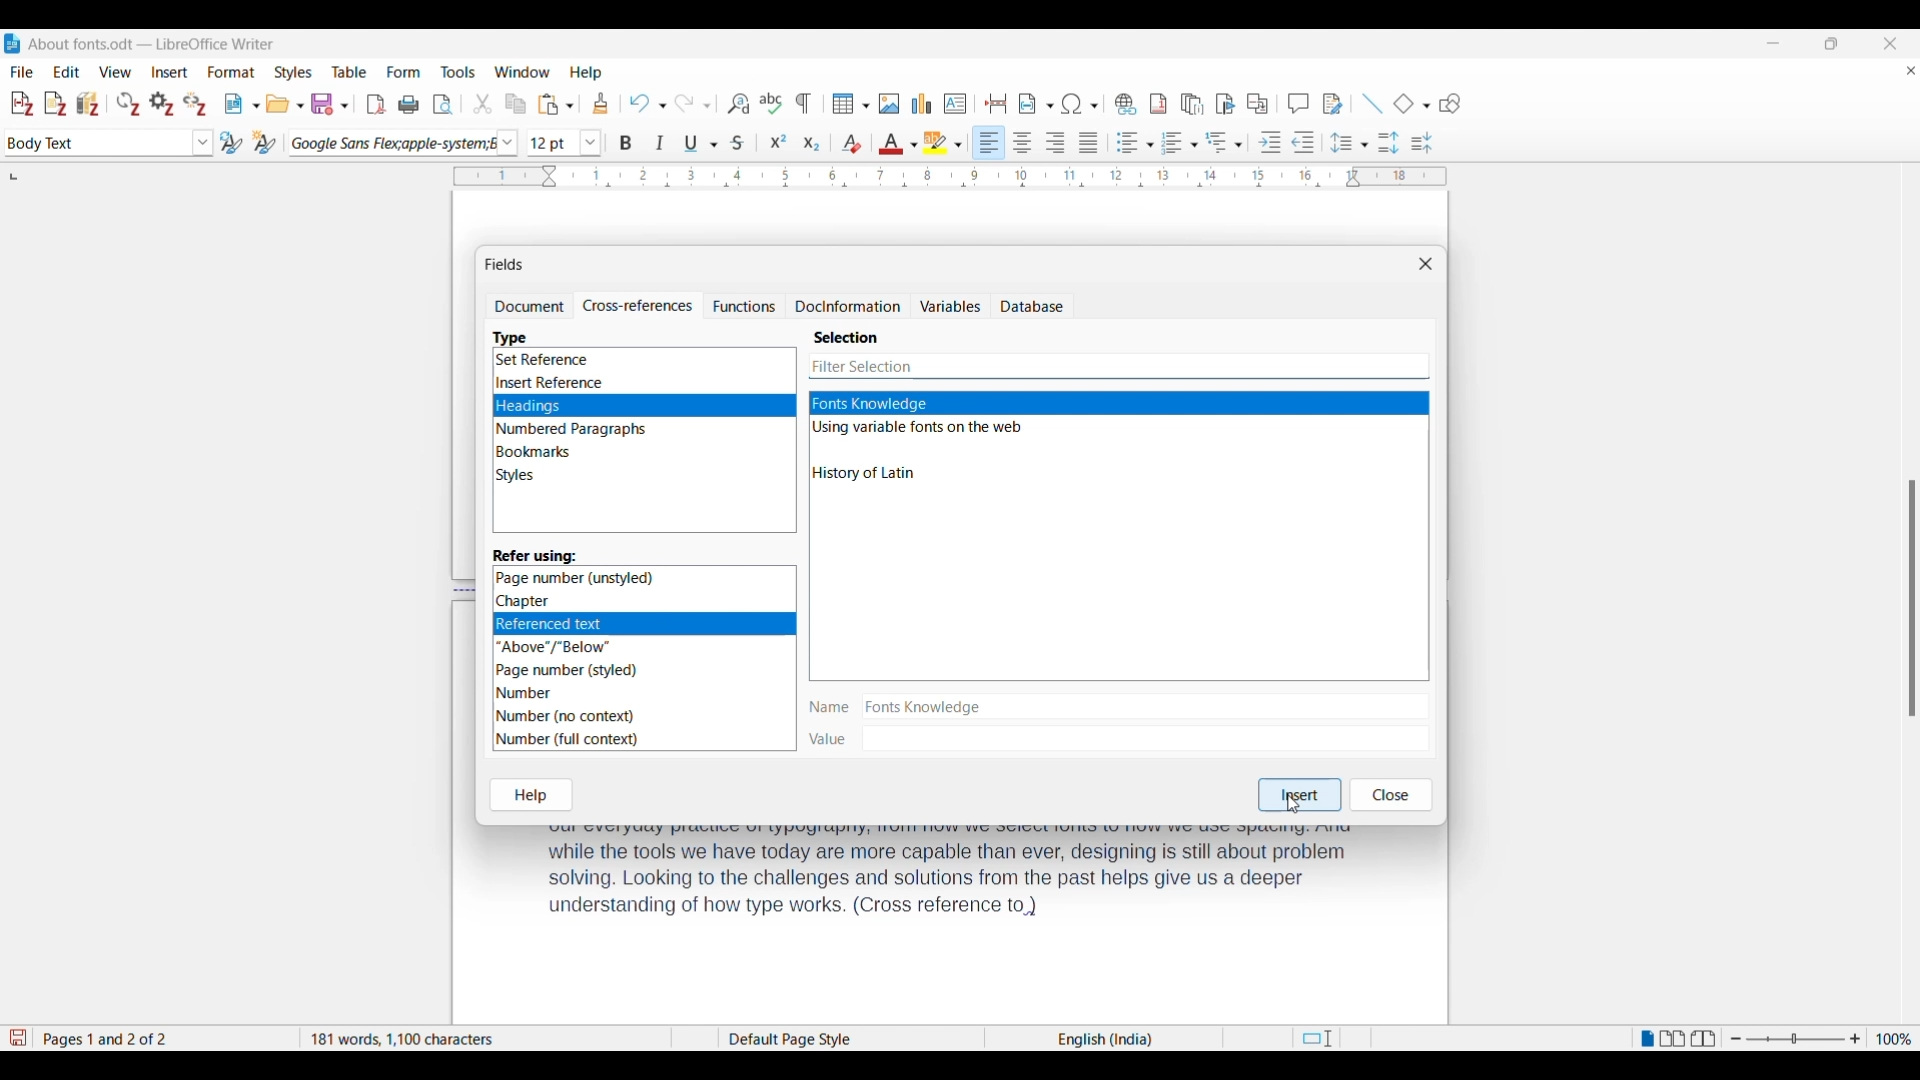  What do you see at coordinates (164, 1038) in the screenshot?
I see `Page 1 and 2 of 2` at bounding box center [164, 1038].